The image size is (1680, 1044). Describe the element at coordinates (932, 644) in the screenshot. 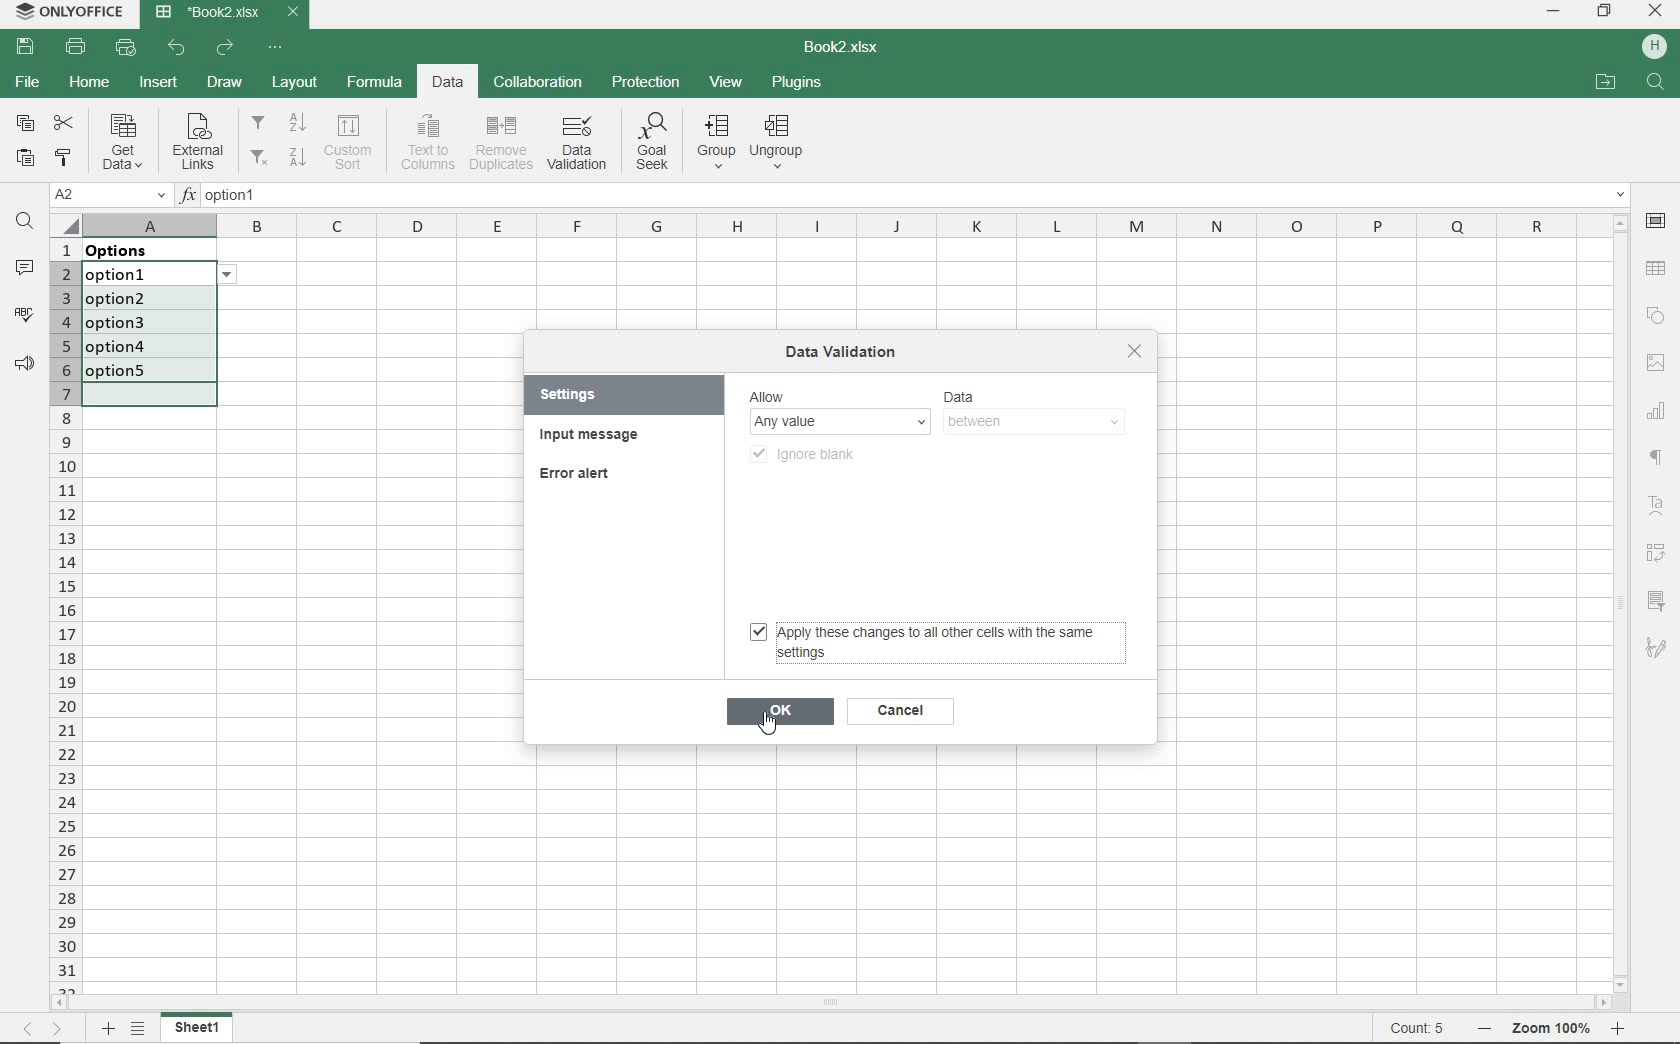

I see `apply these changes to all other cells with the same settings` at that location.